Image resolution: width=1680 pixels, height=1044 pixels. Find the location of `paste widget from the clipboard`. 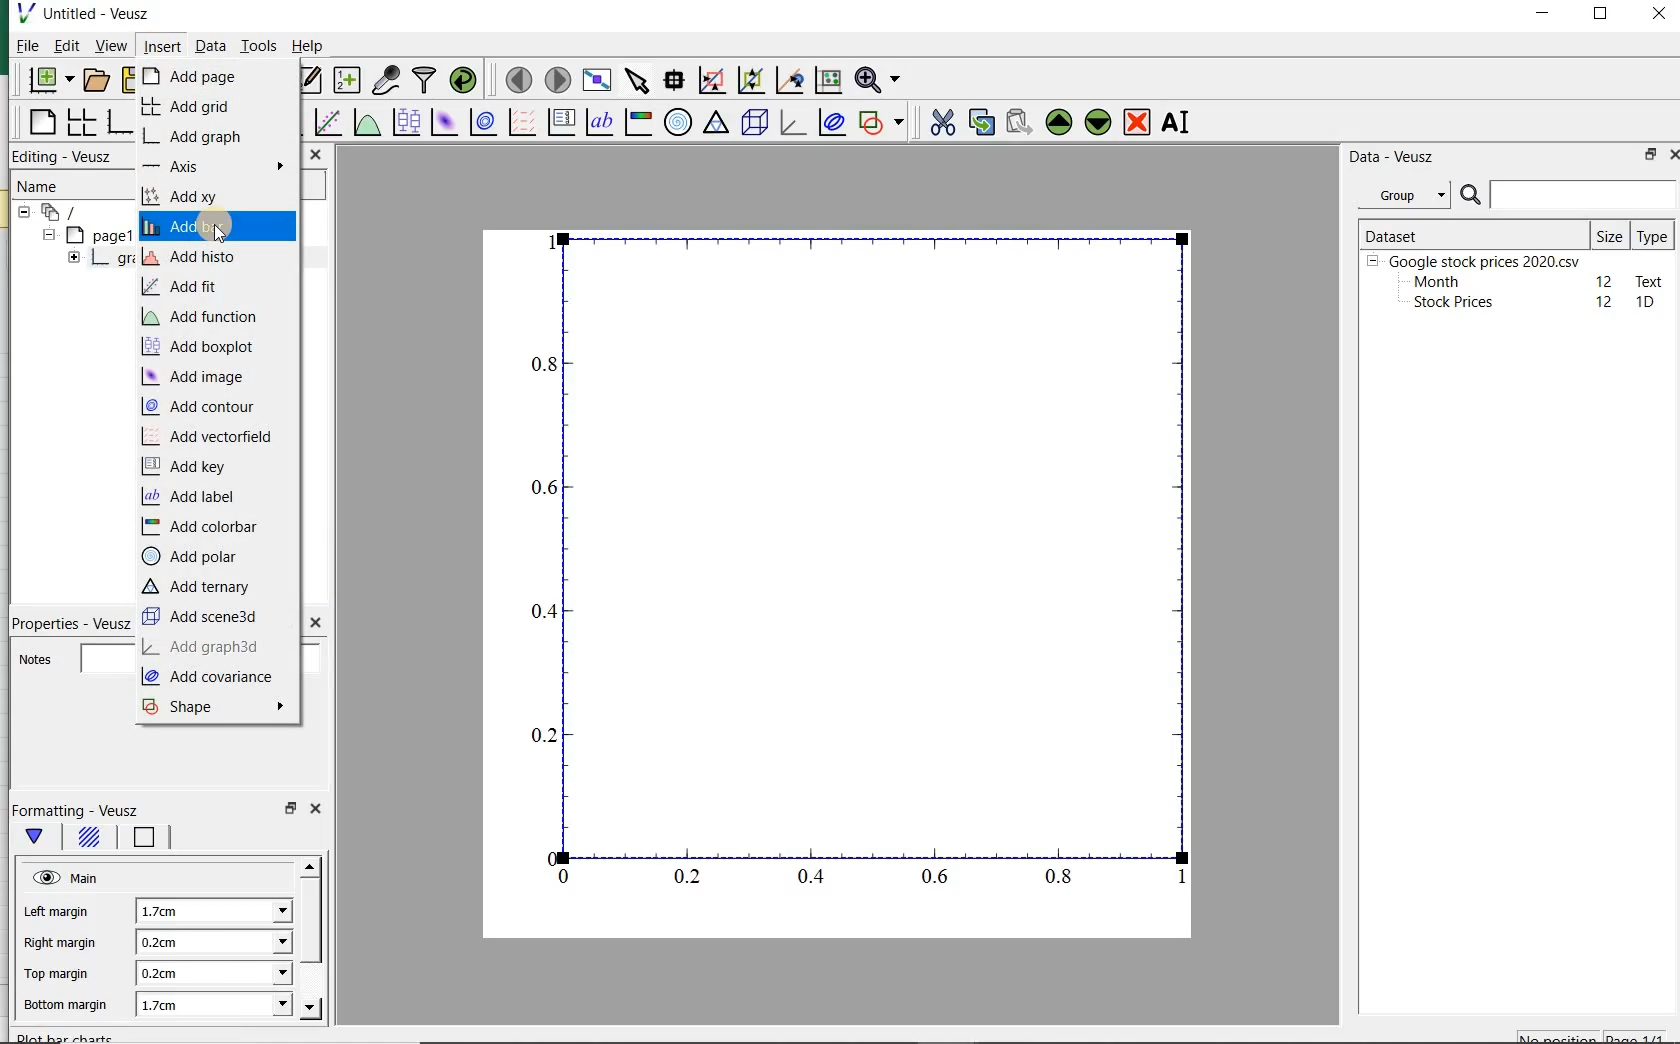

paste widget from the clipboard is located at coordinates (1019, 123).